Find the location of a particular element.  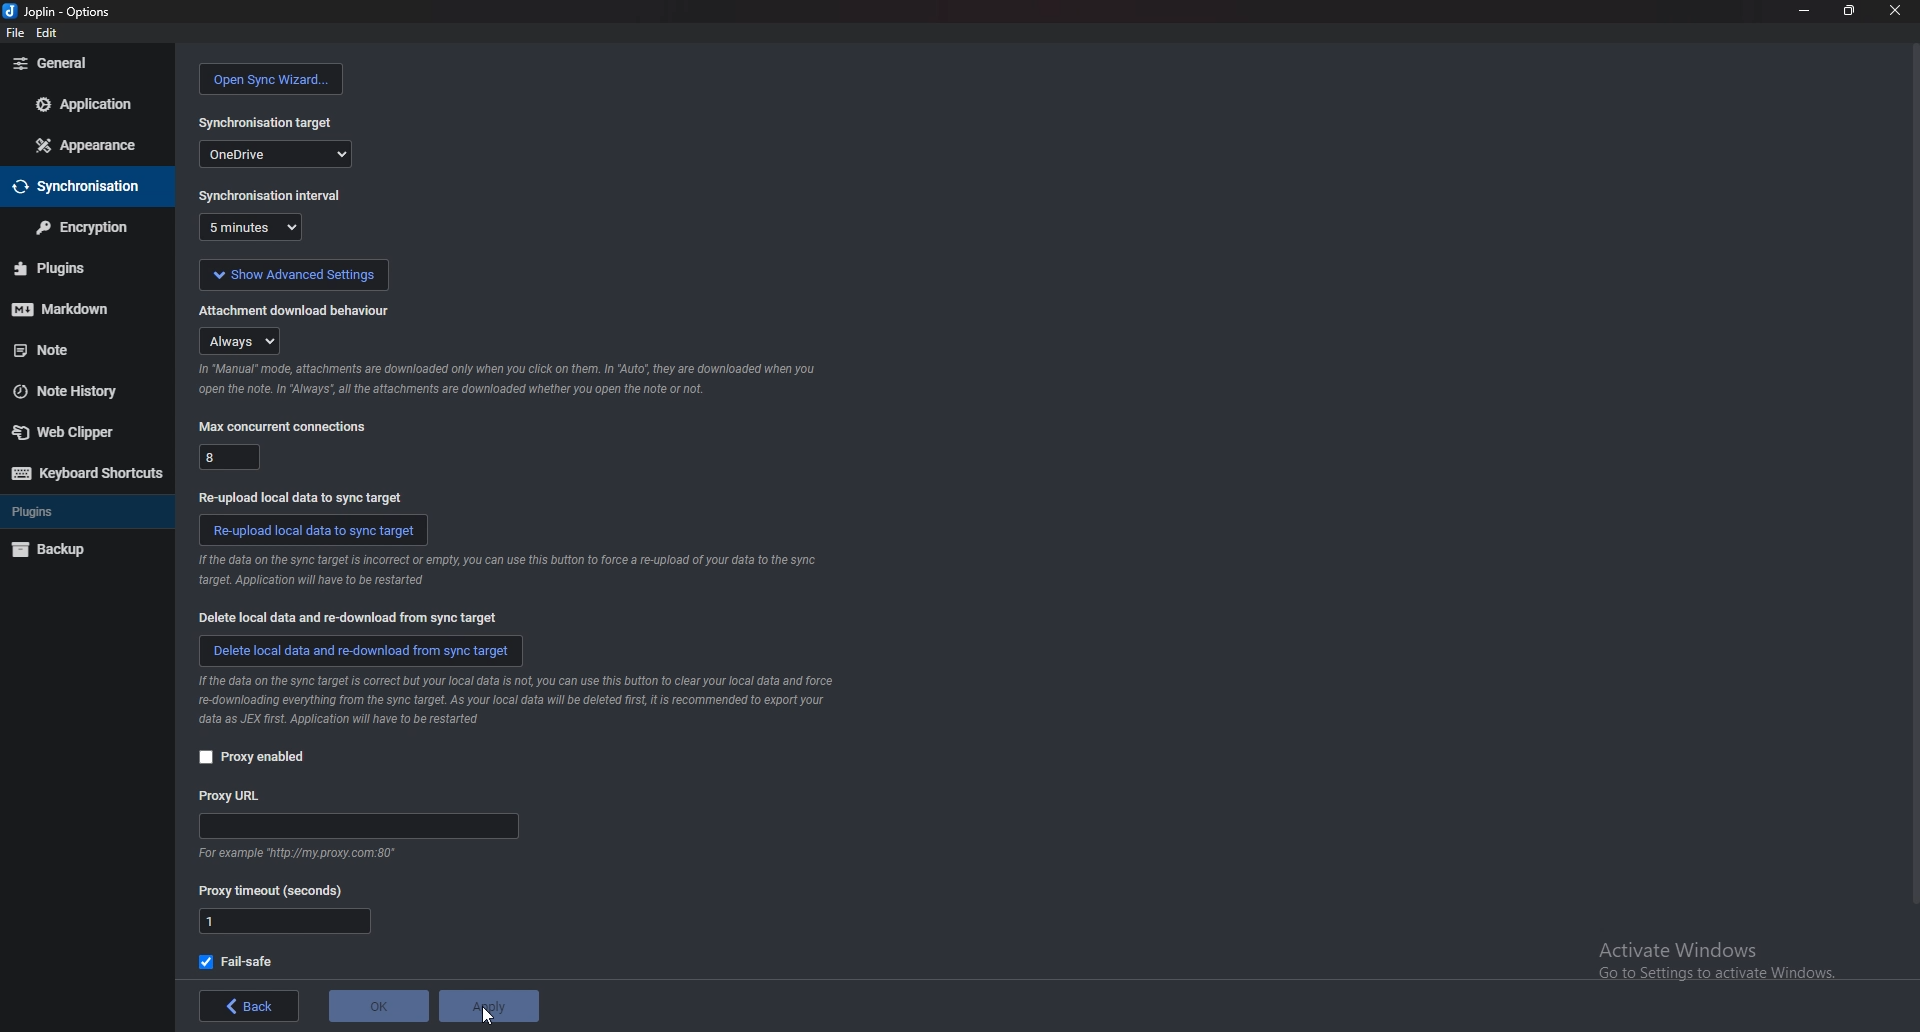

edit is located at coordinates (48, 31).